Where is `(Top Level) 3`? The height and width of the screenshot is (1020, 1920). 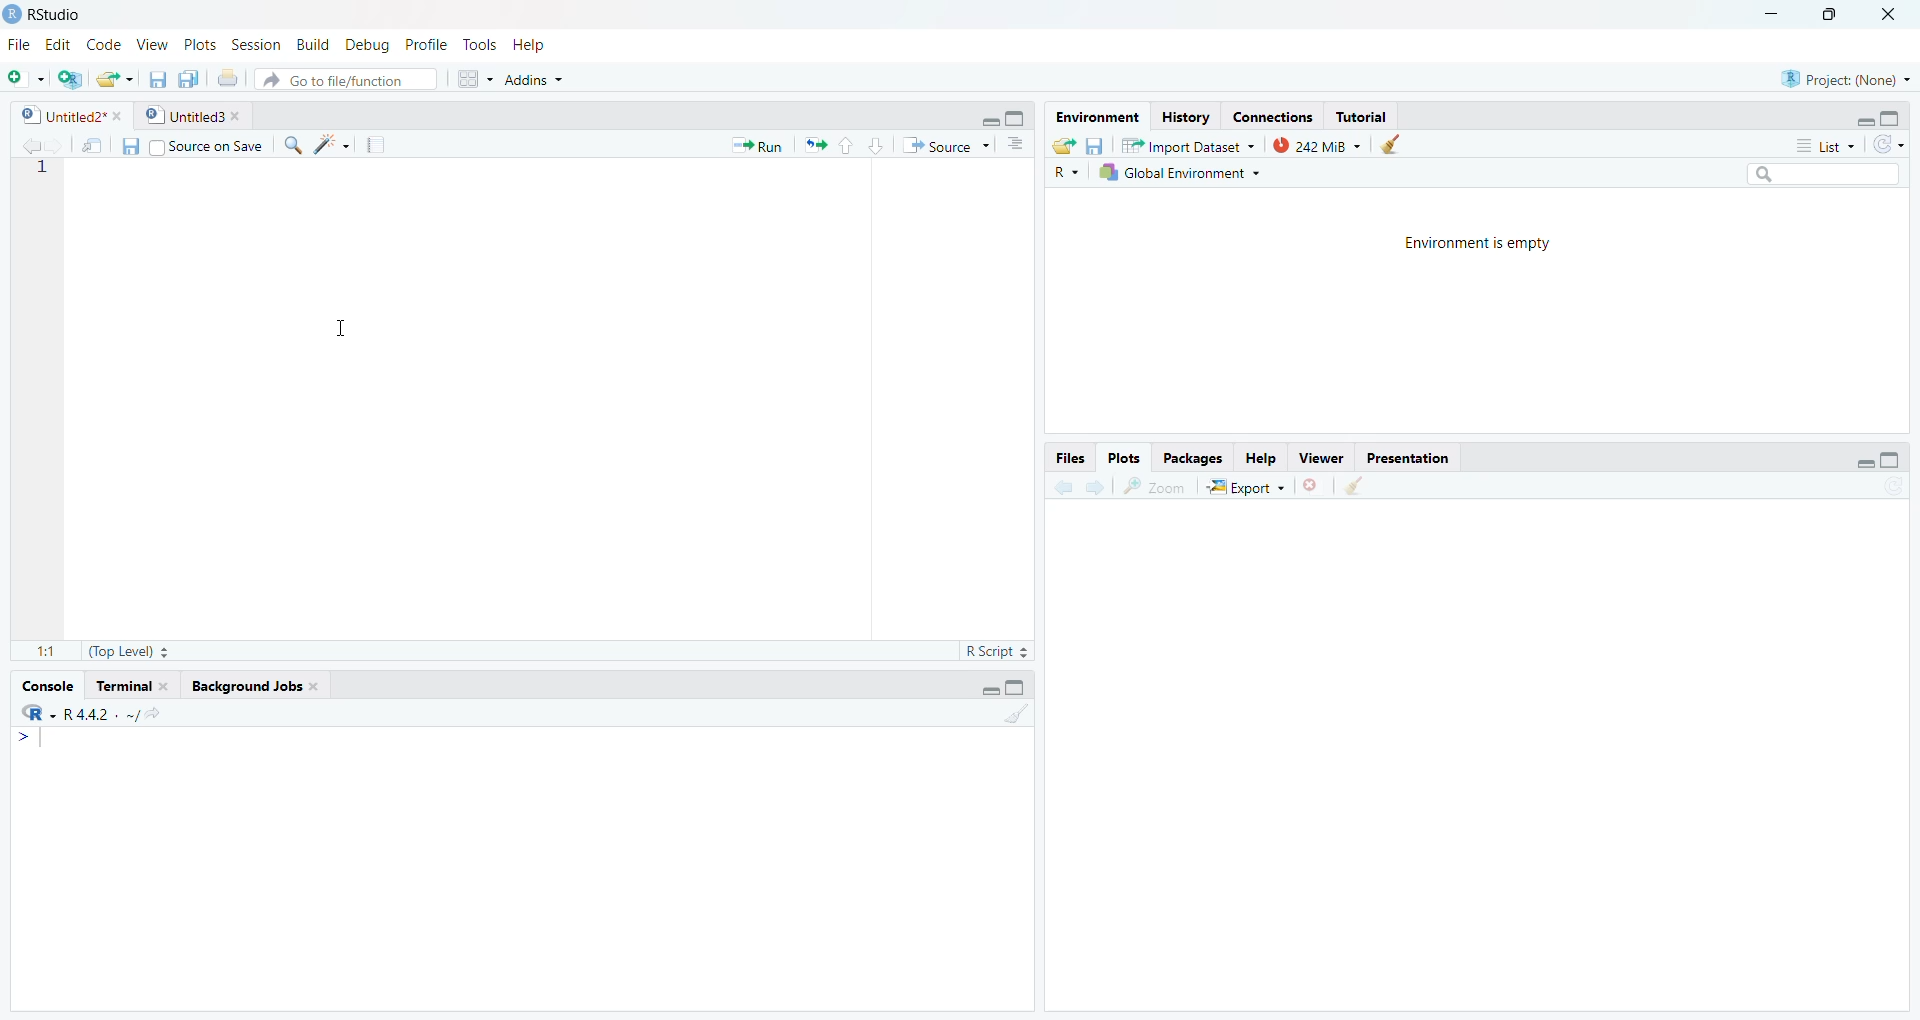
(Top Level) 3 is located at coordinates (129, 652).